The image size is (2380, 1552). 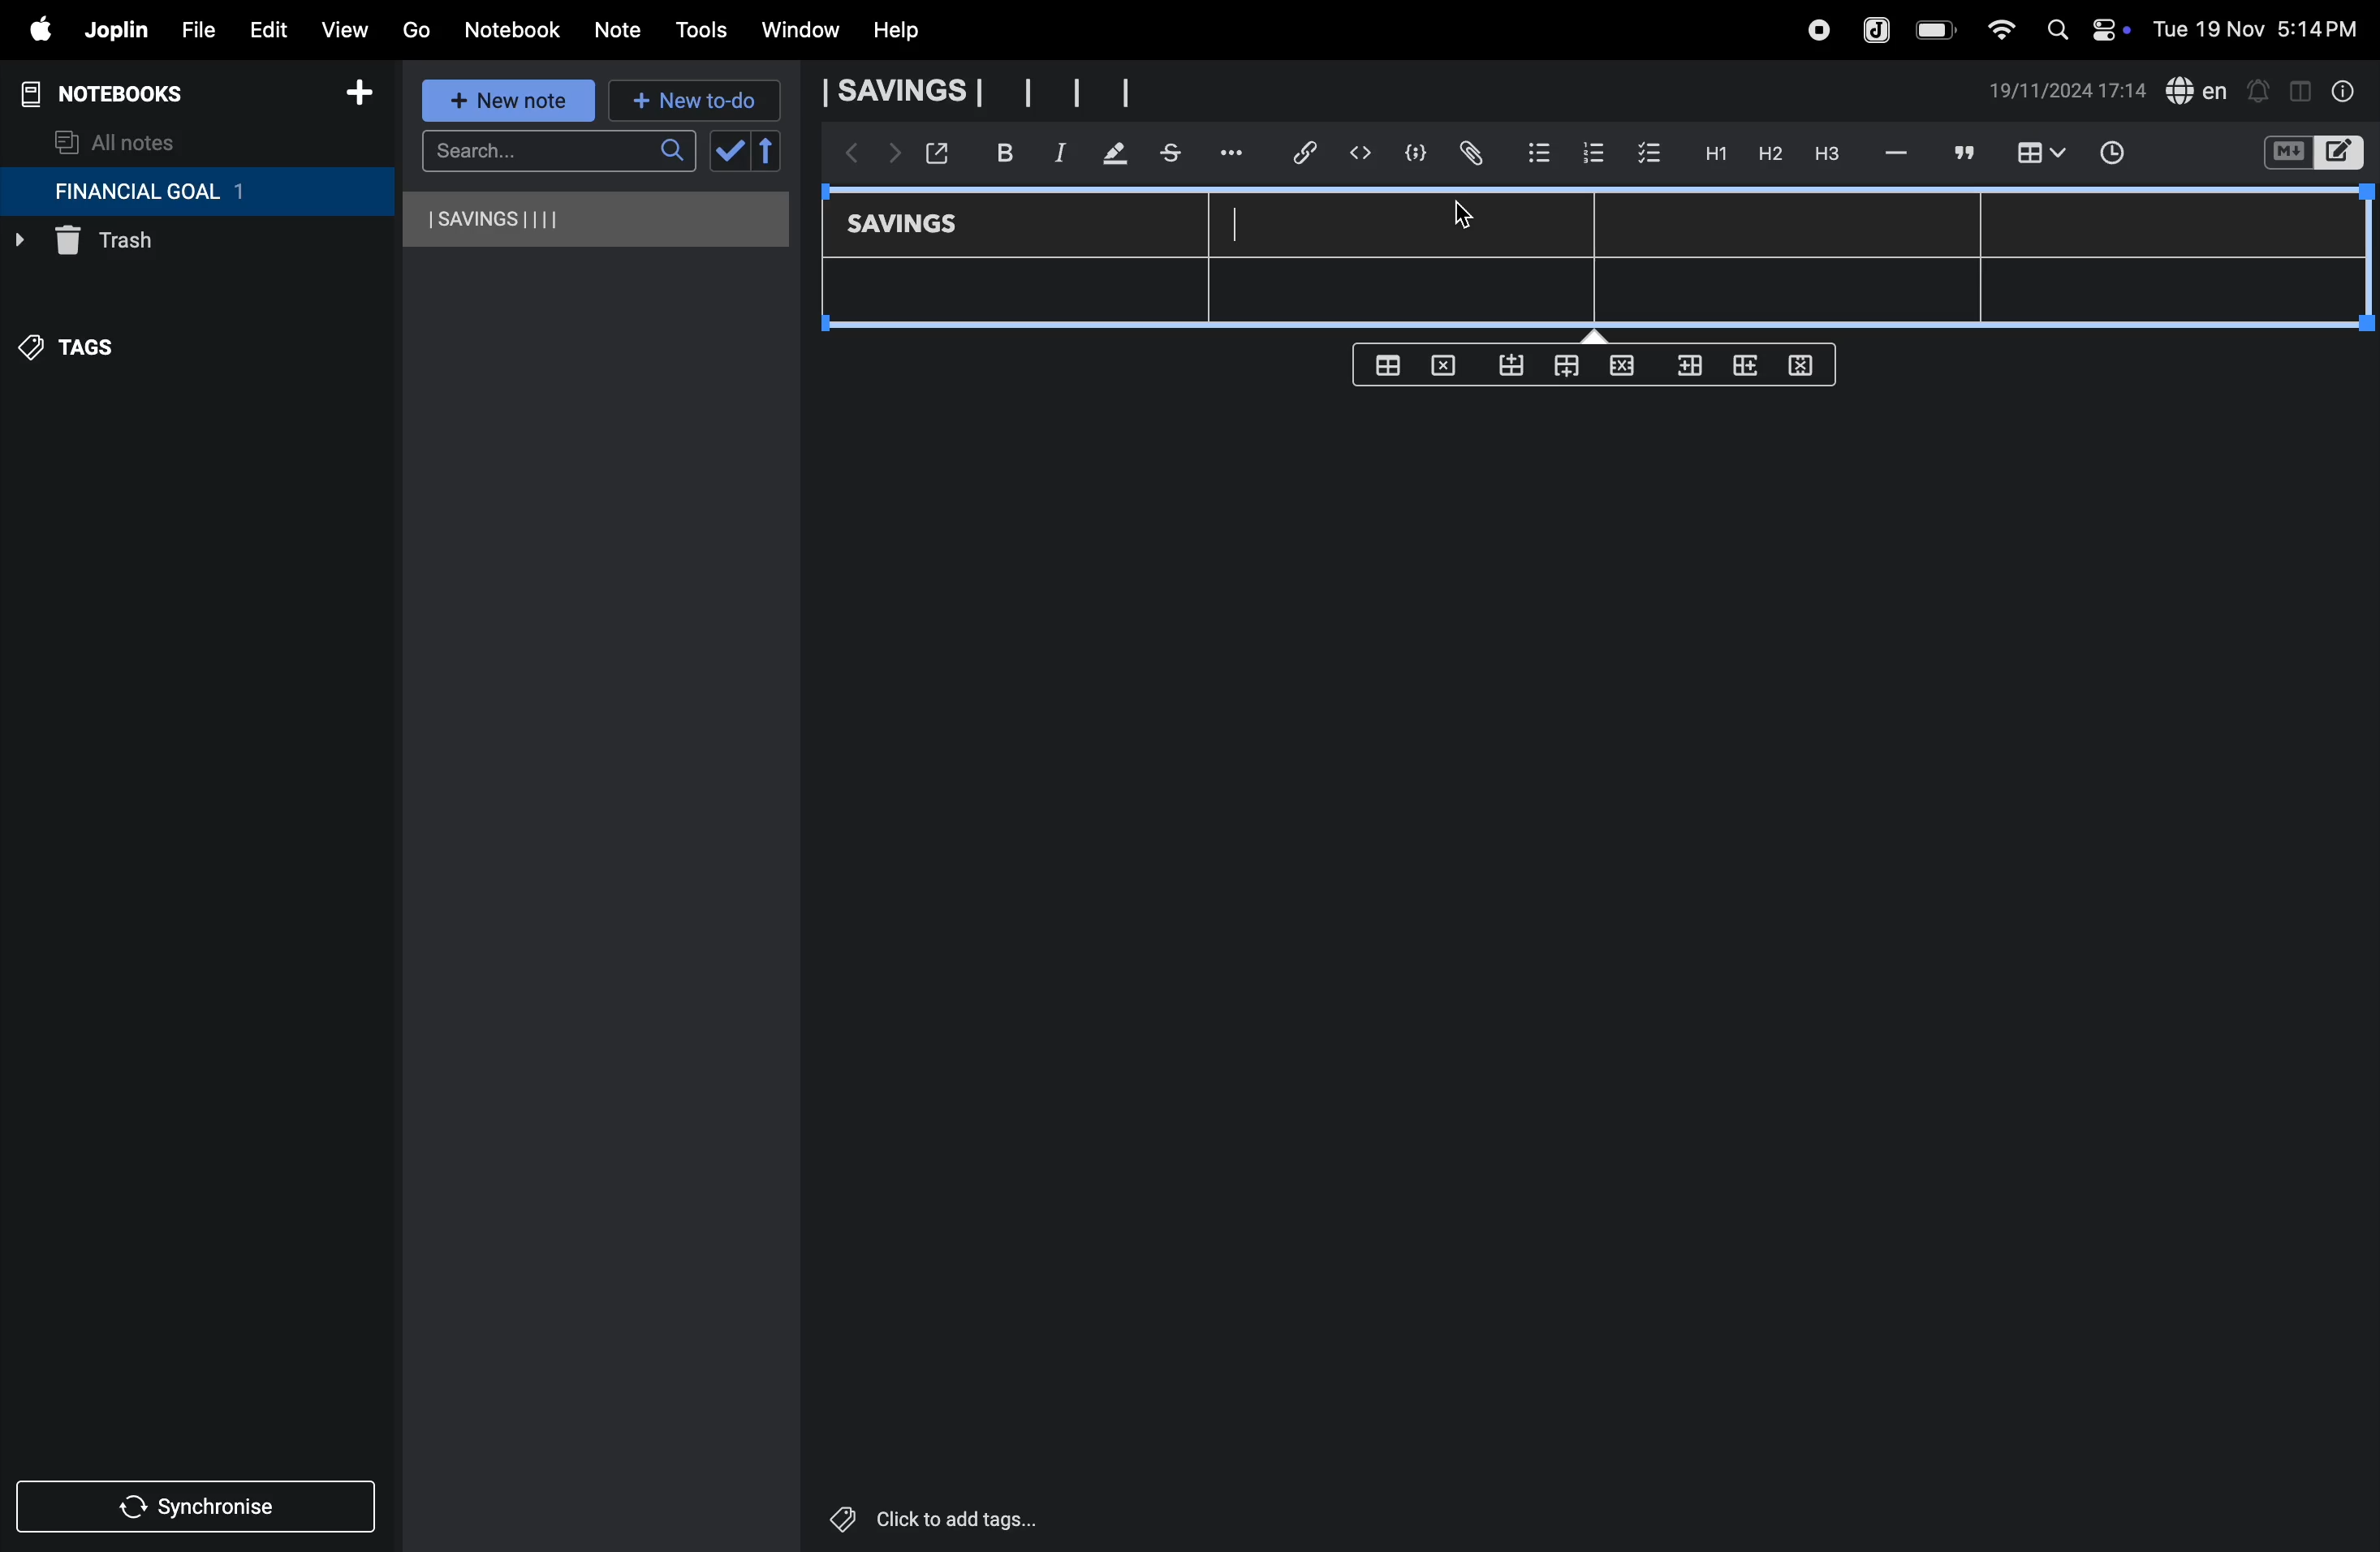 What do you see at coordinates (343, 25) in the screenshot?
I see `view` at bounding box center [343, 25].